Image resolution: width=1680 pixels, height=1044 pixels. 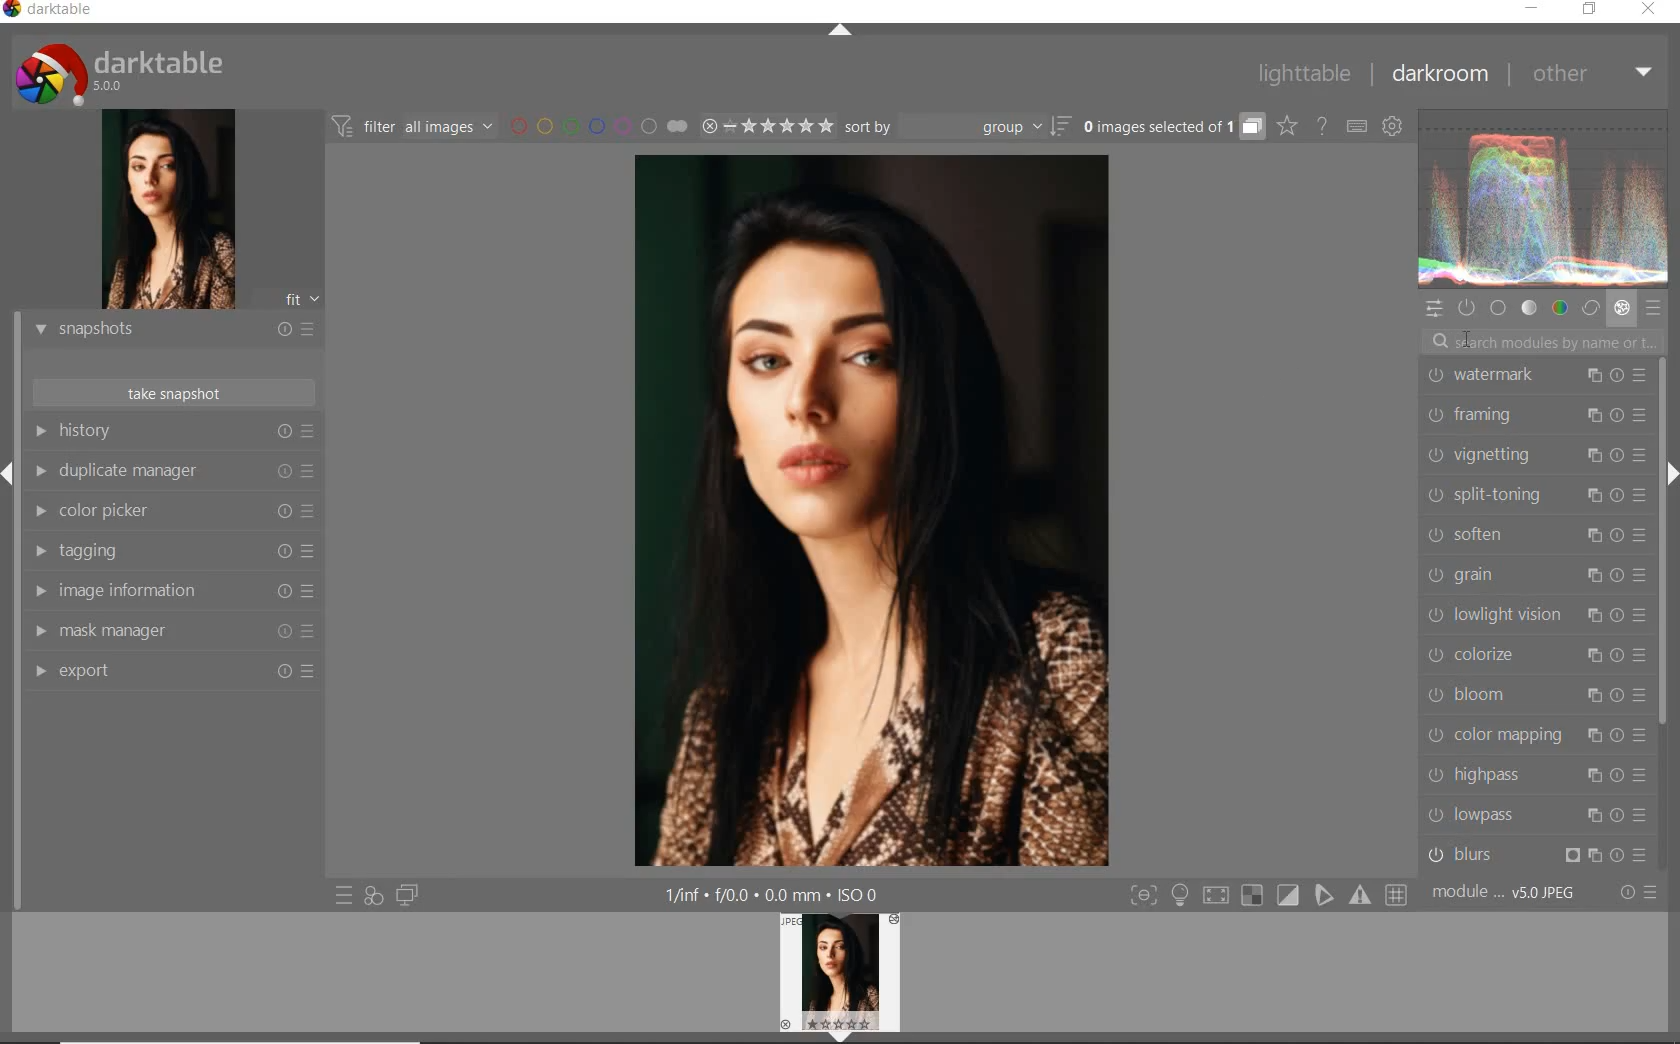 What do you see at coordinates (842, 31) in the screenshot?
I see `expand/collapse` at bounding box center [842, 31].